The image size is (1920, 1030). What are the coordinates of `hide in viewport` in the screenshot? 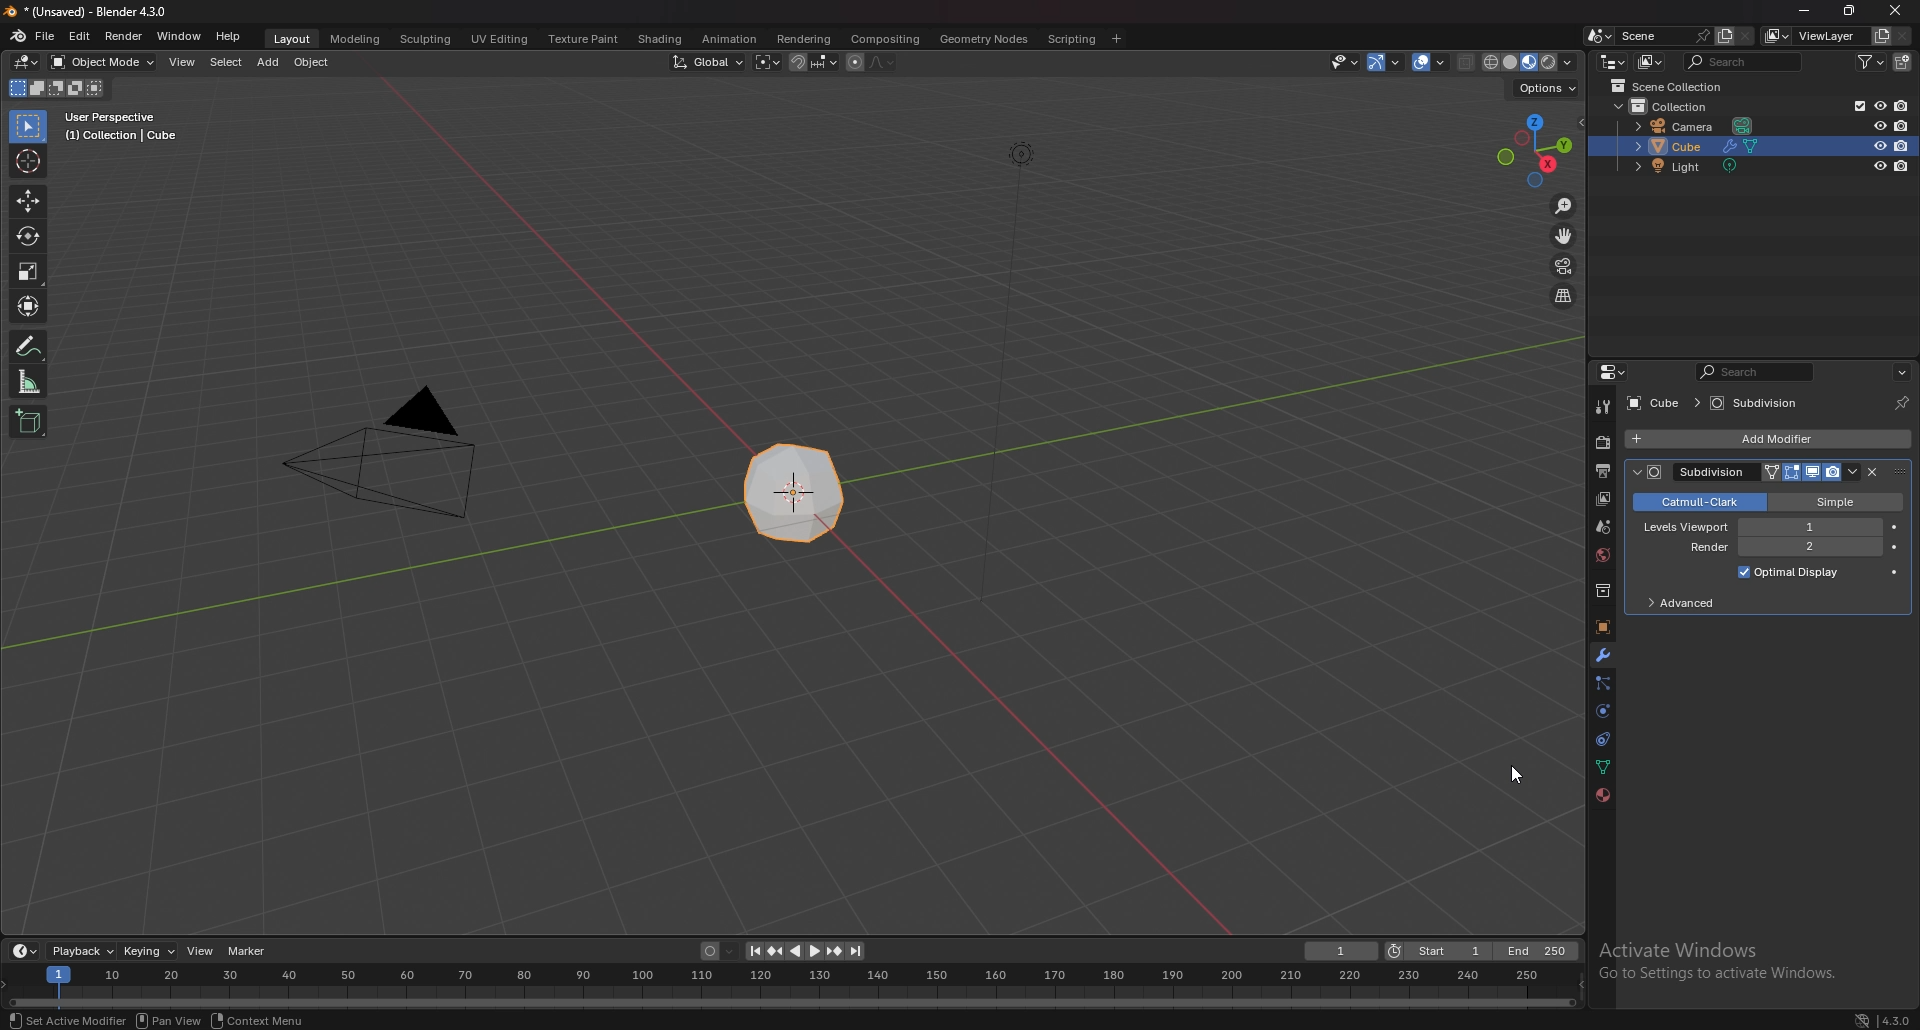 It's located at (1879, 125).